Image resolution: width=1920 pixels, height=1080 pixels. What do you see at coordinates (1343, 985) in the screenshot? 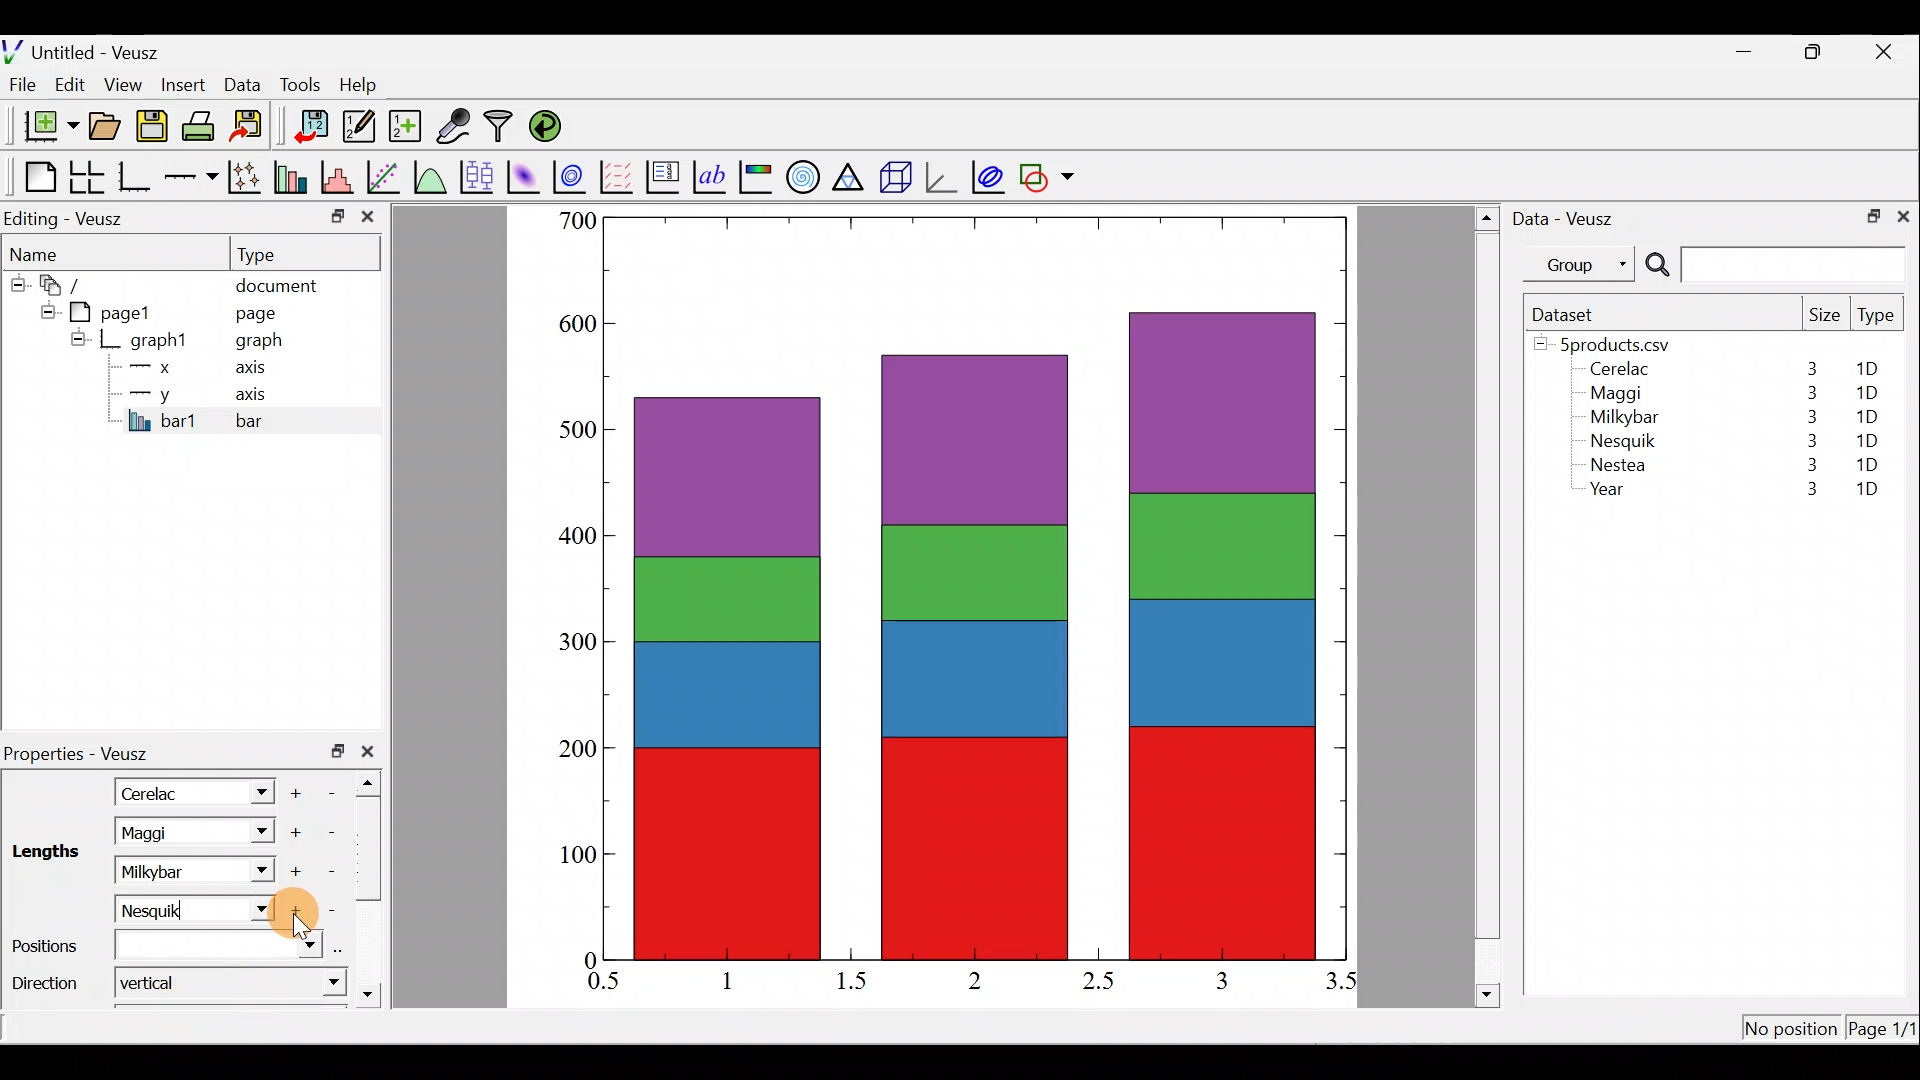
I see `3.5` at bounding box center [1343, 985].